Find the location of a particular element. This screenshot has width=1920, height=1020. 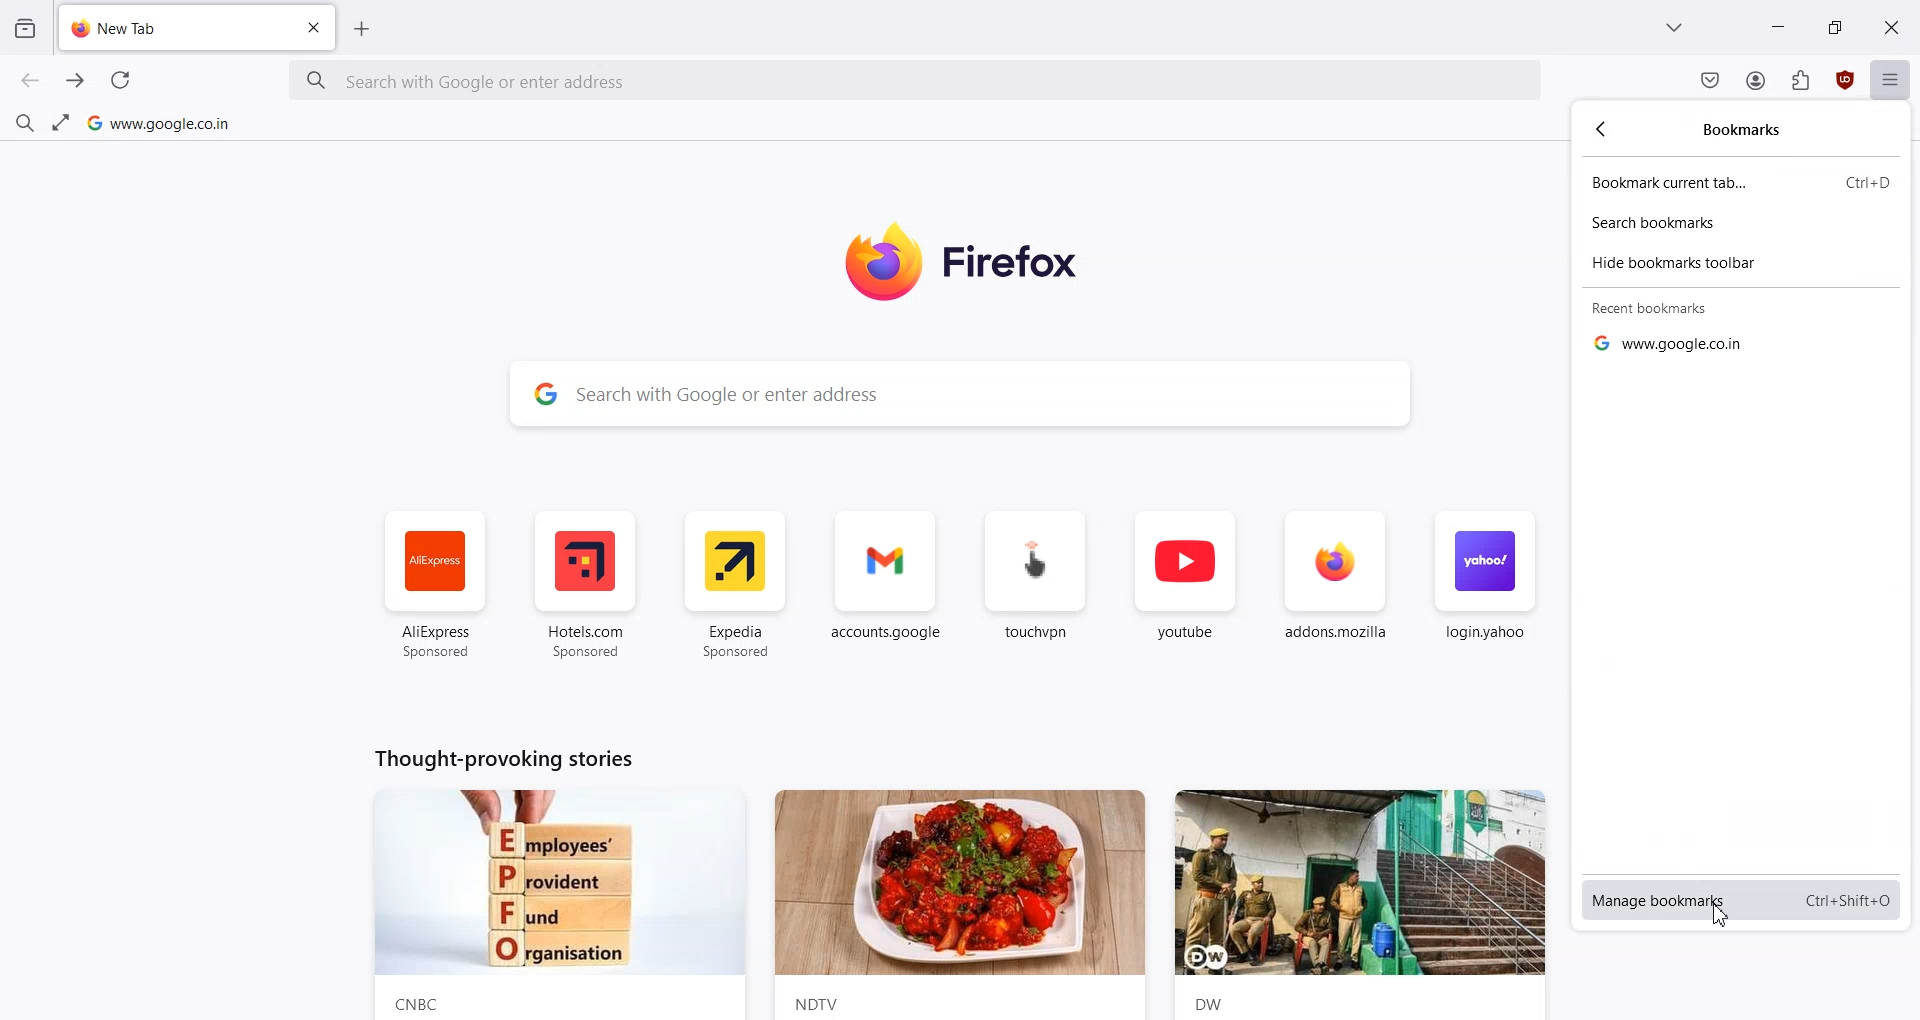

Close Tab is located at coordinates (314, 28).